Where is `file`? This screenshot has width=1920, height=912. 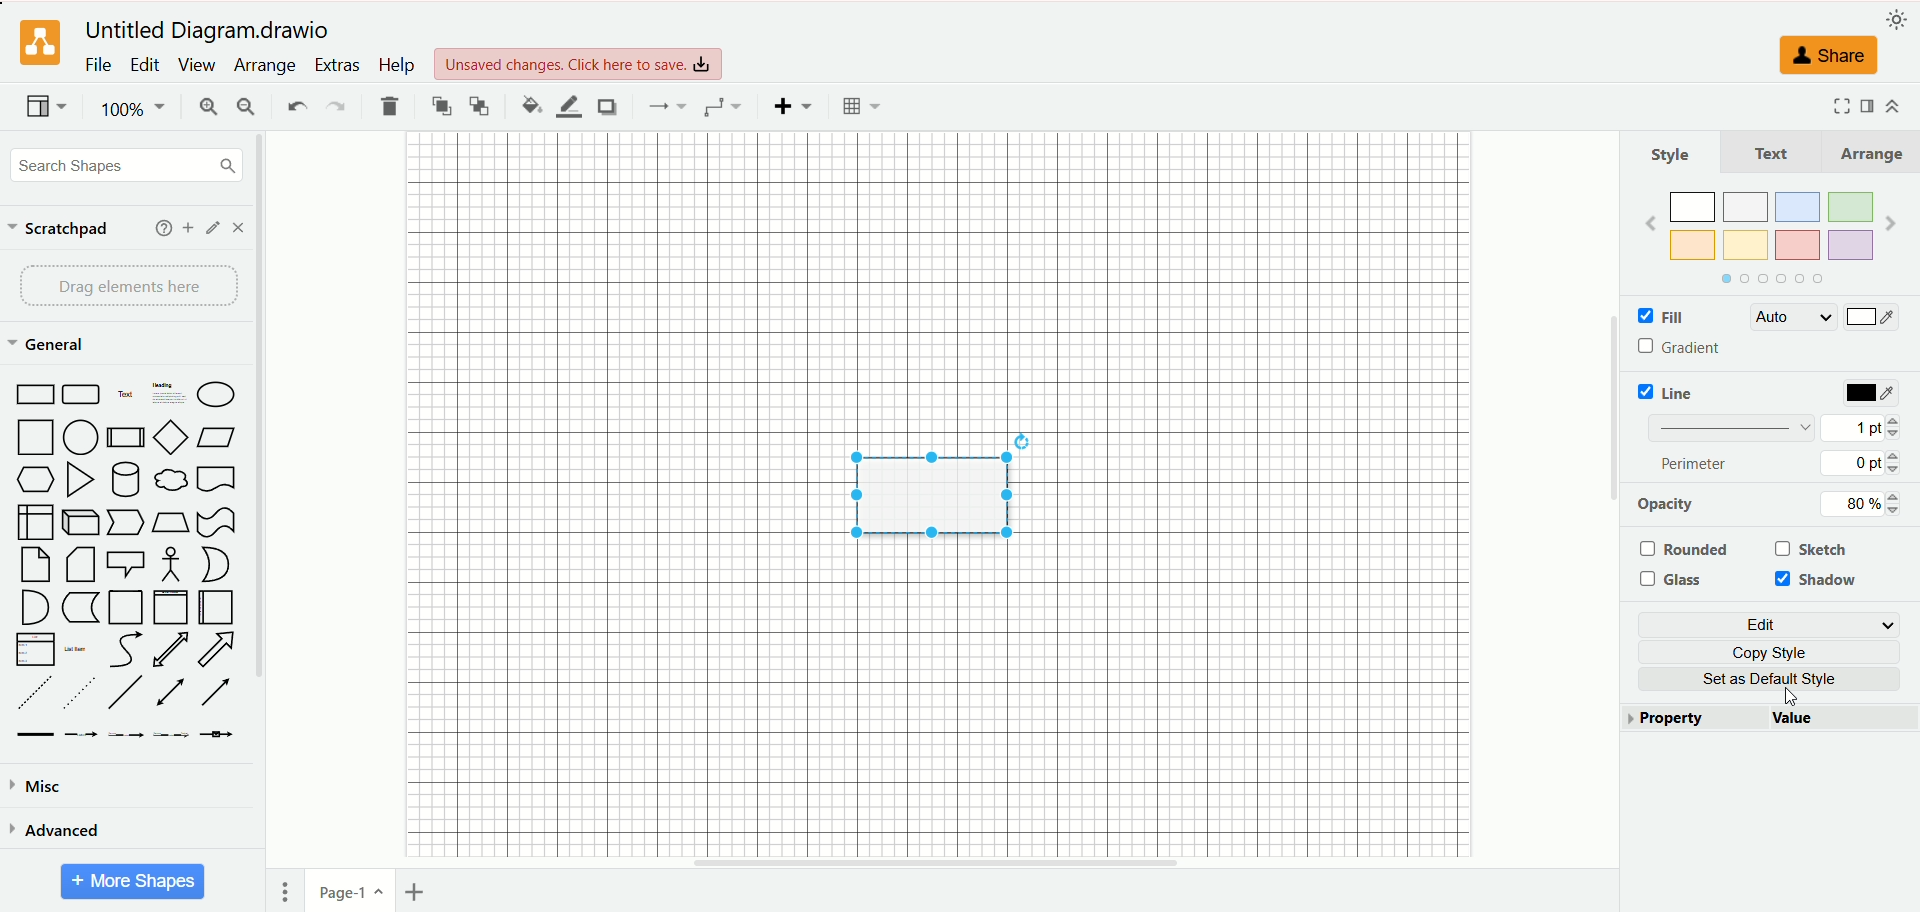
file is located at coordinates (99, 64).